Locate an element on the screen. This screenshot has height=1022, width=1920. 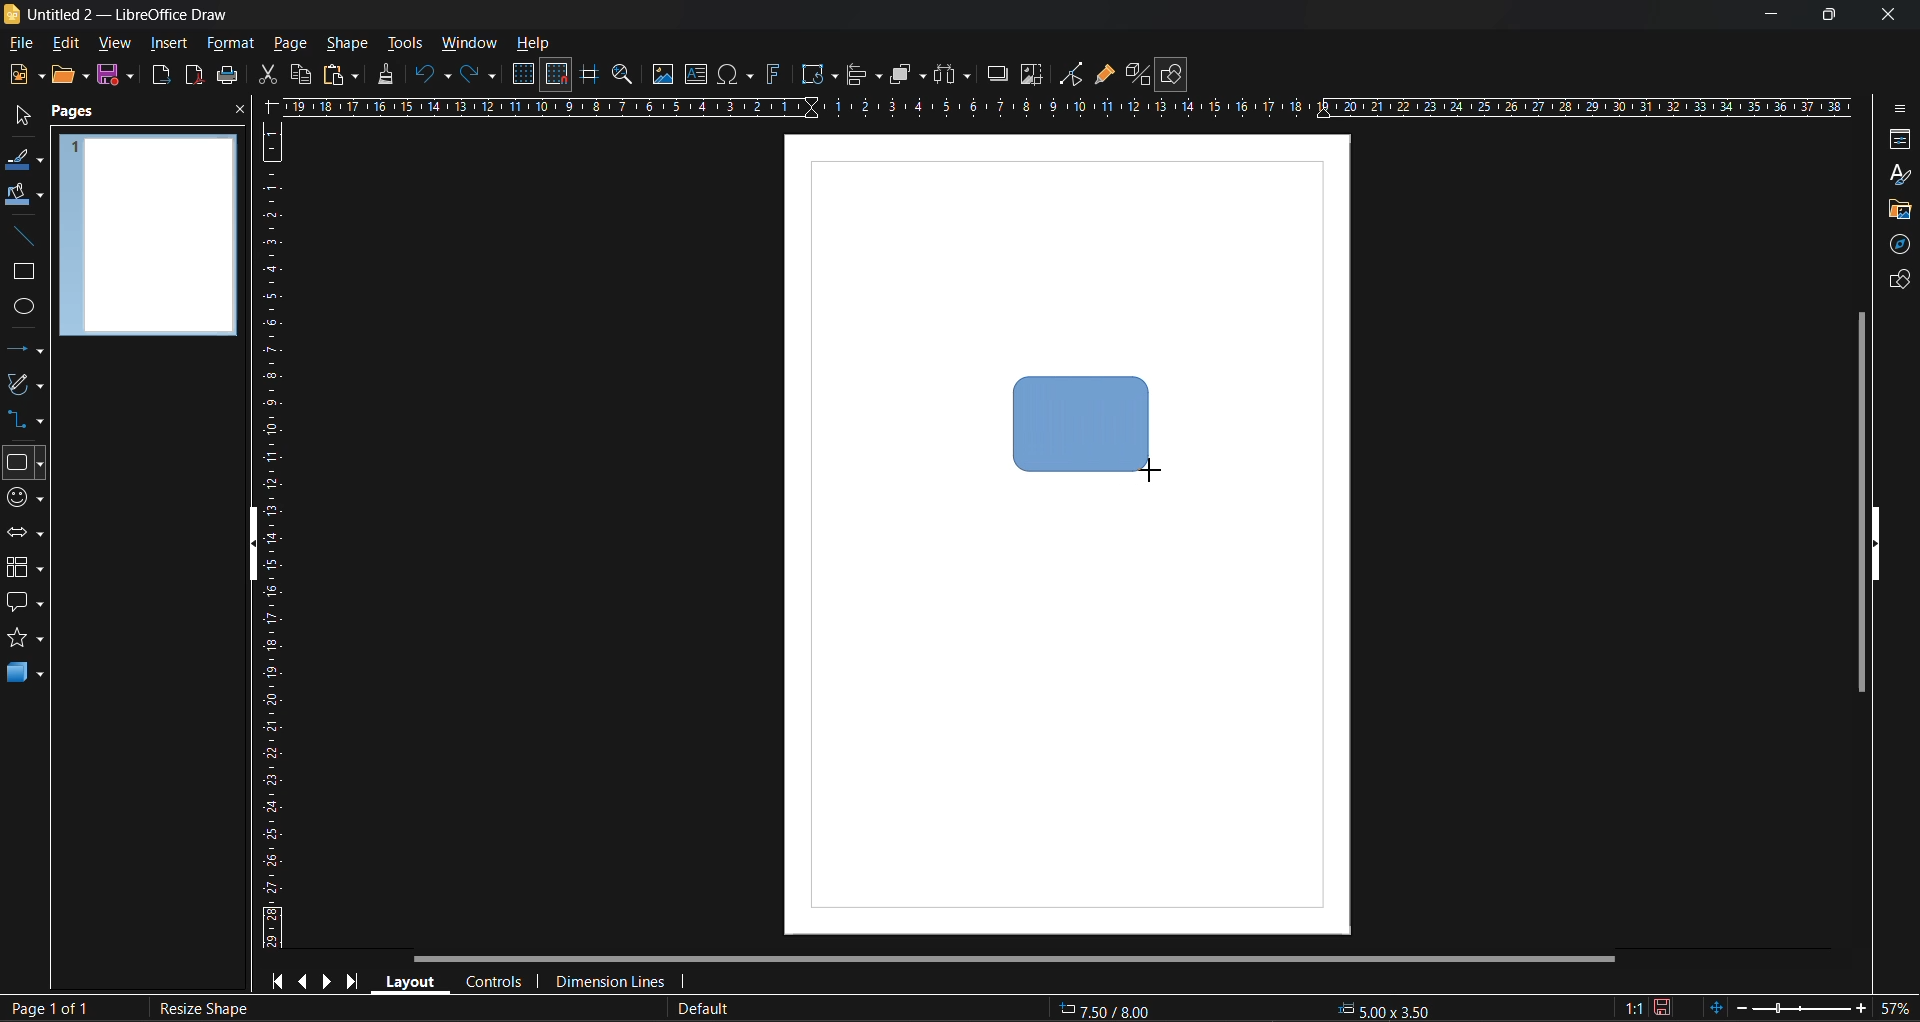
vertical scroll bar is located at coordinates (1857, 501).